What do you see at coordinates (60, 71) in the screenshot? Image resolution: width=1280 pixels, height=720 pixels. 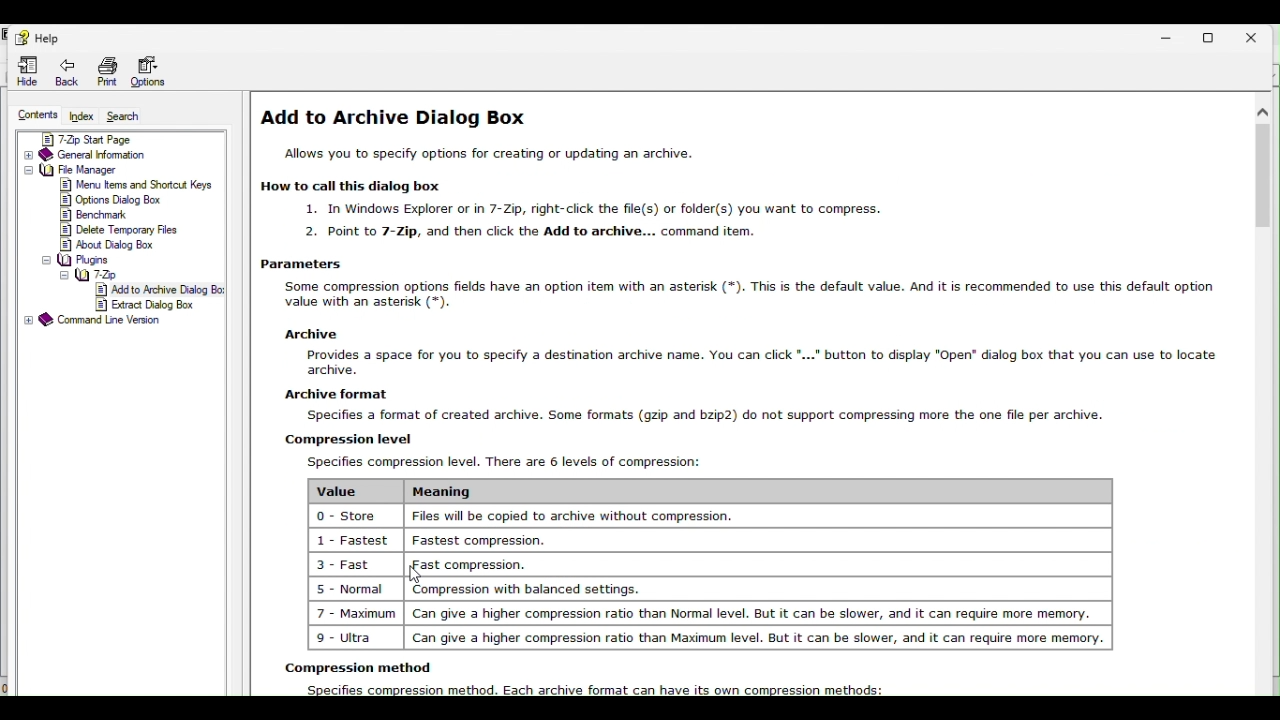 I see `Back` at bounding box center [60, 71].